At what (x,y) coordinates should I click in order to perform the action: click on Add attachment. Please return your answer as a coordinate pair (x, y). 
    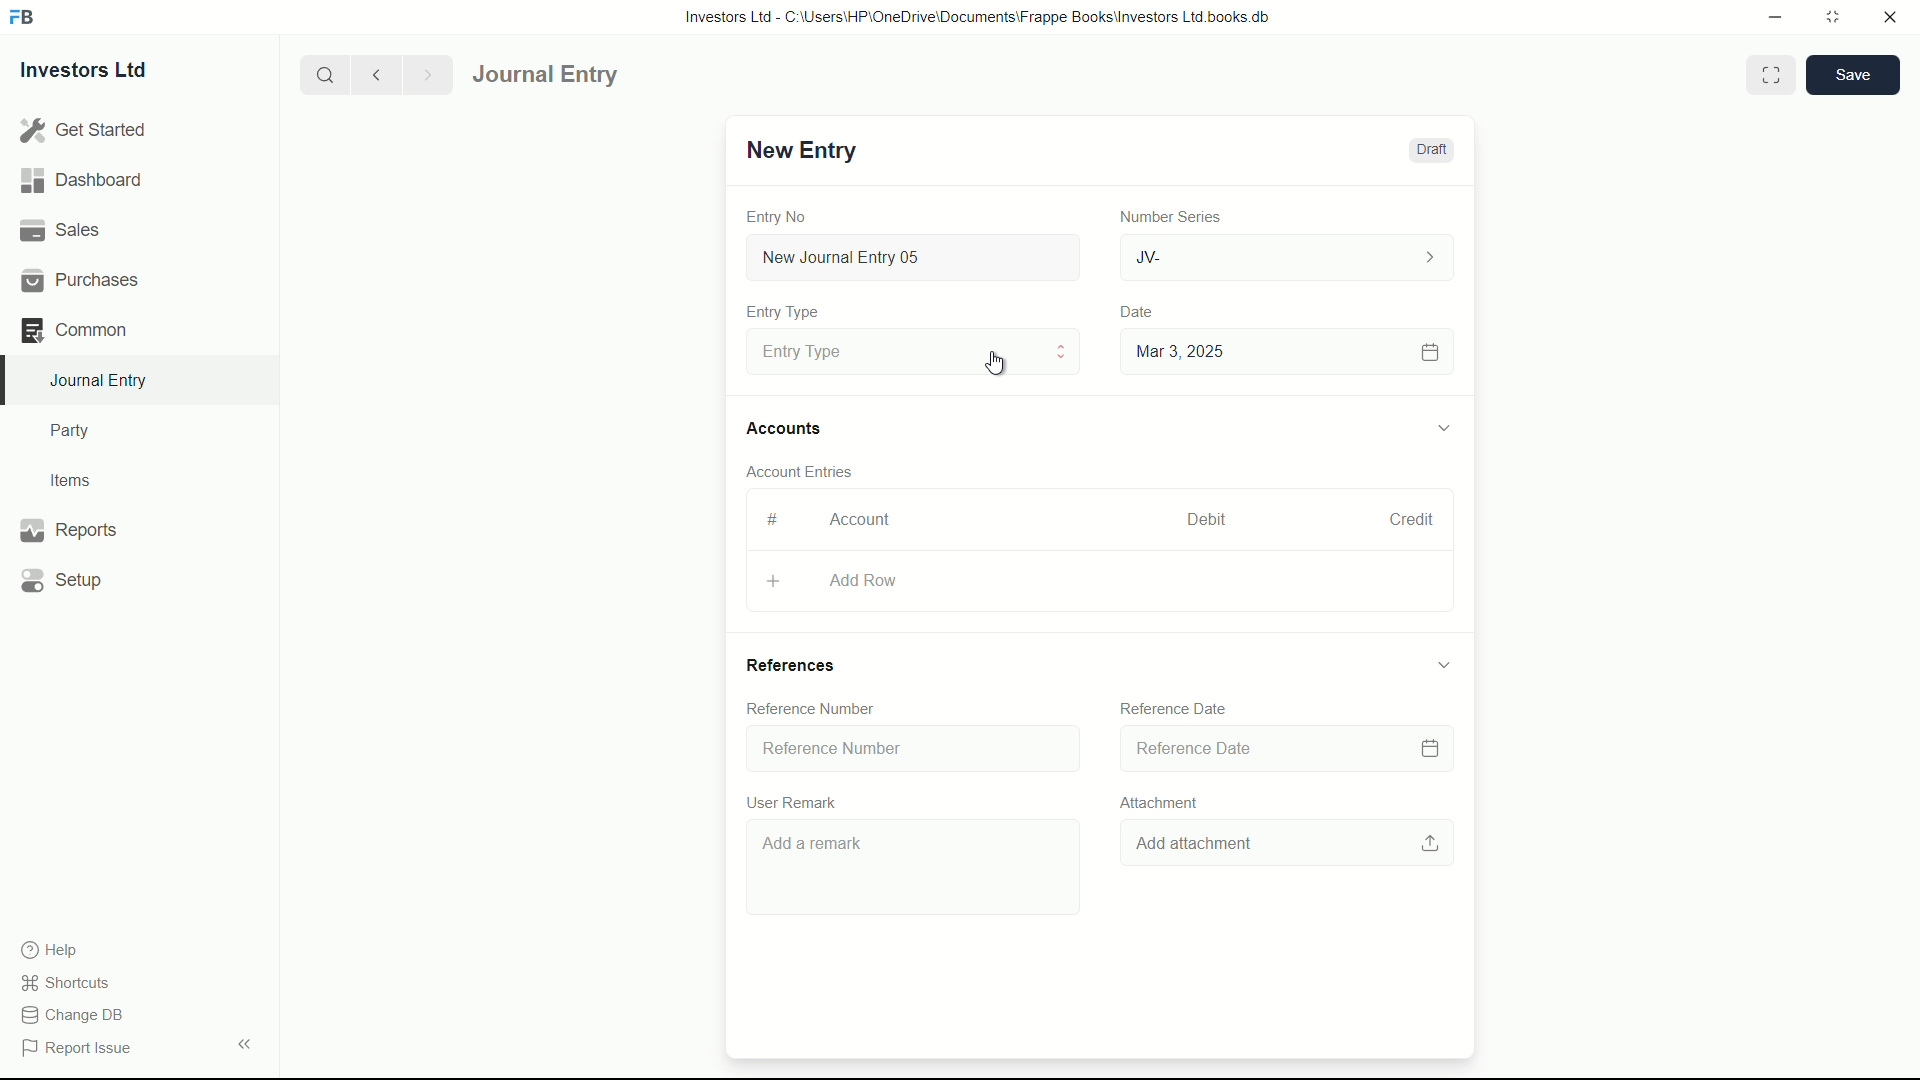
    Looking at the image, I should click on (1287, 845).